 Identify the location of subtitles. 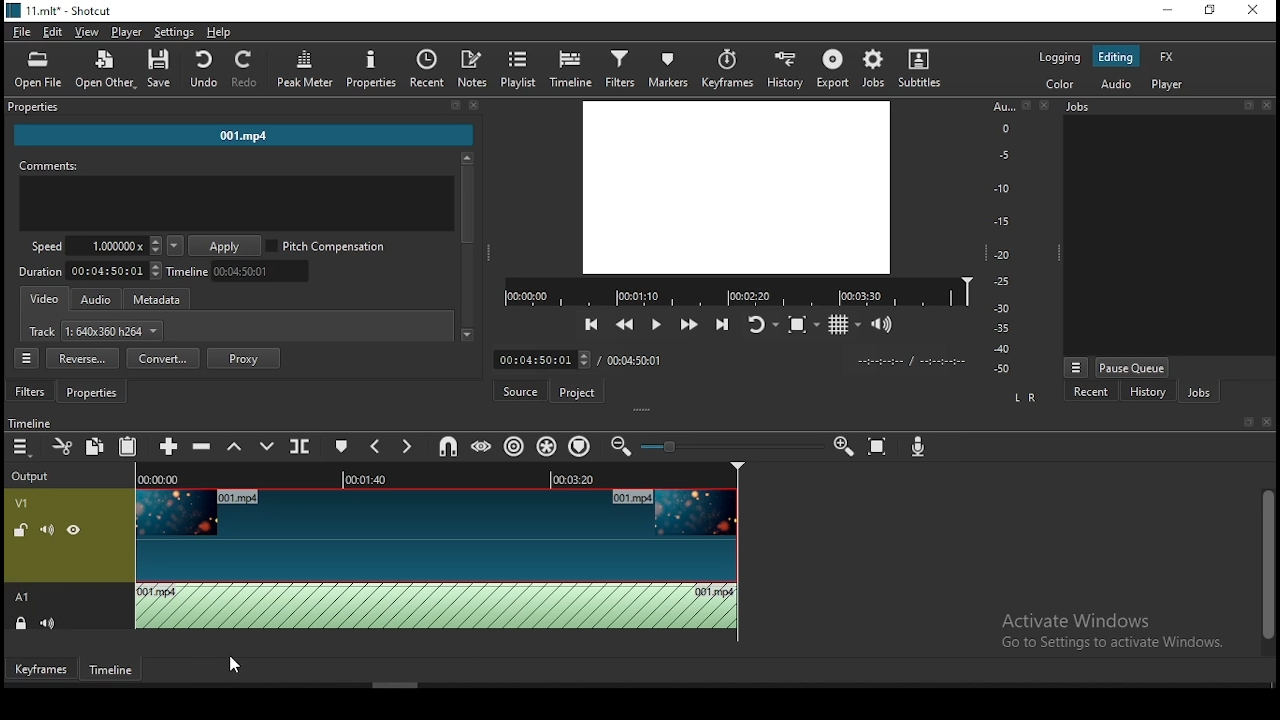
(923, 67).